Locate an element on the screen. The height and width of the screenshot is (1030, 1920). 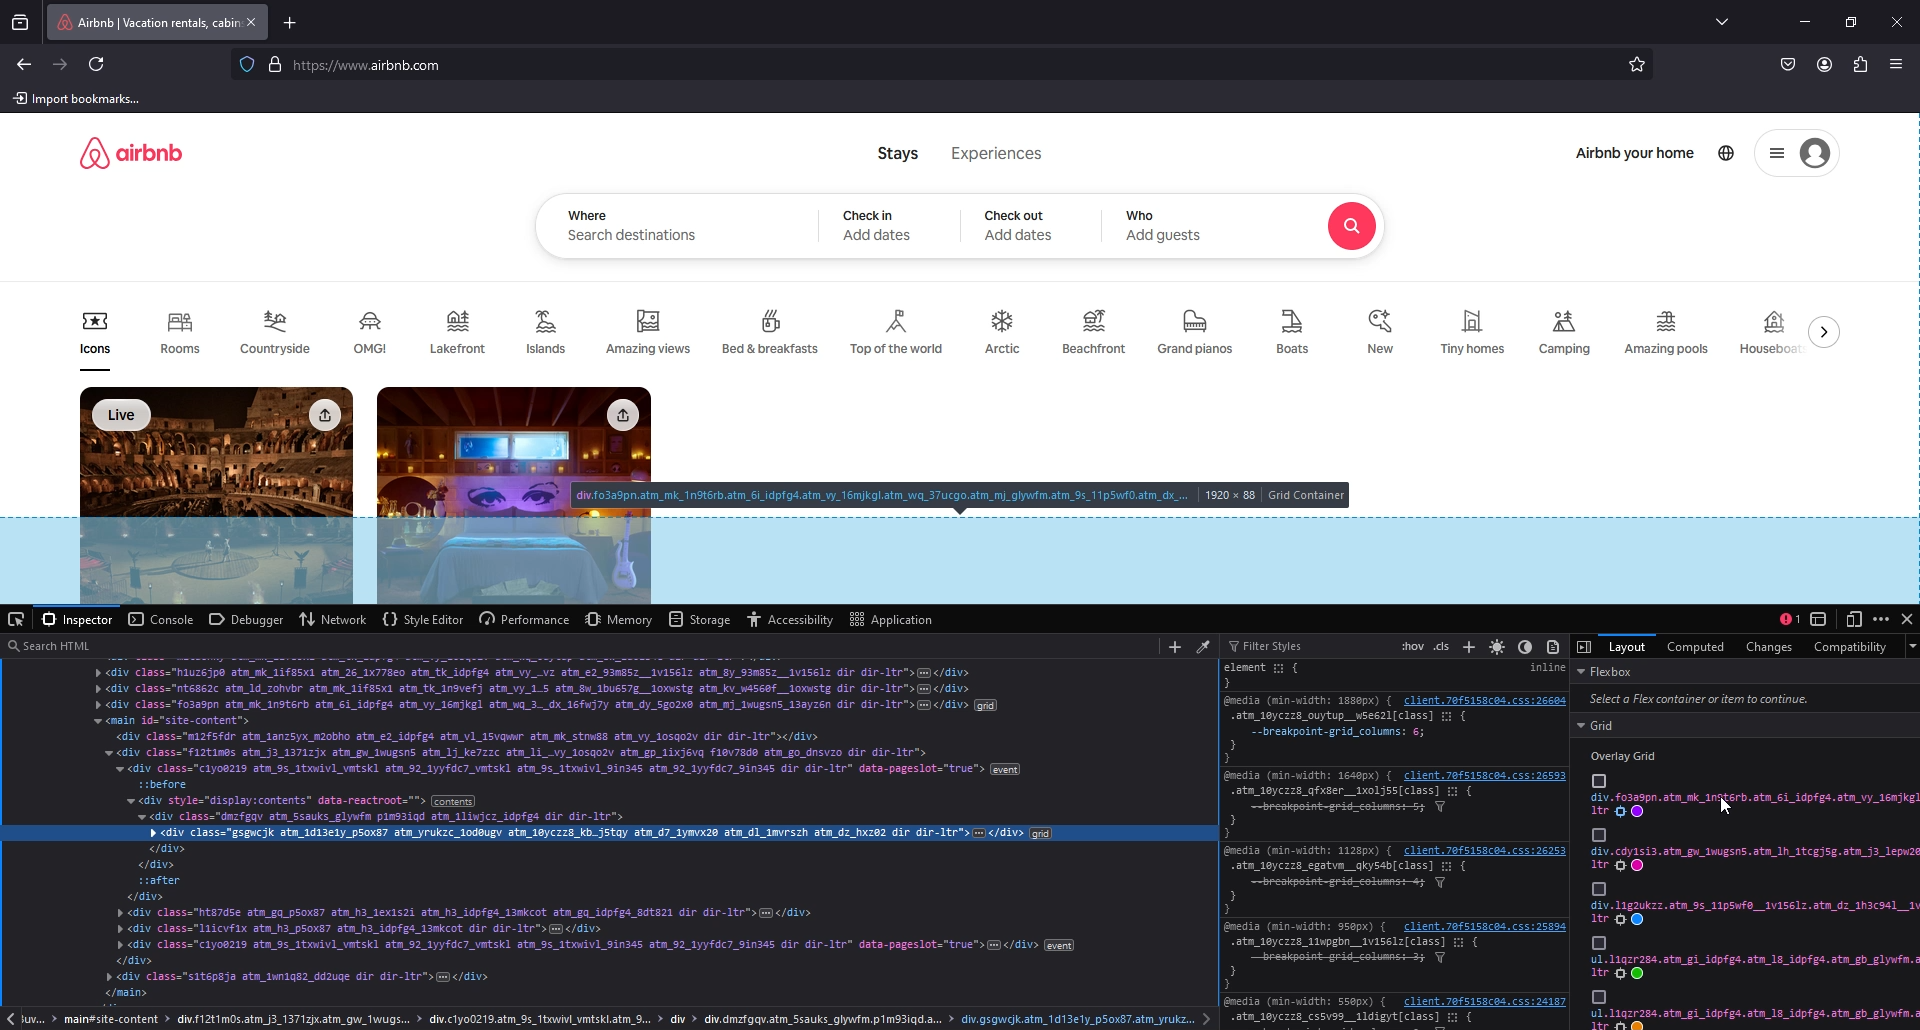
layout is located at coordinates (1627, 645).